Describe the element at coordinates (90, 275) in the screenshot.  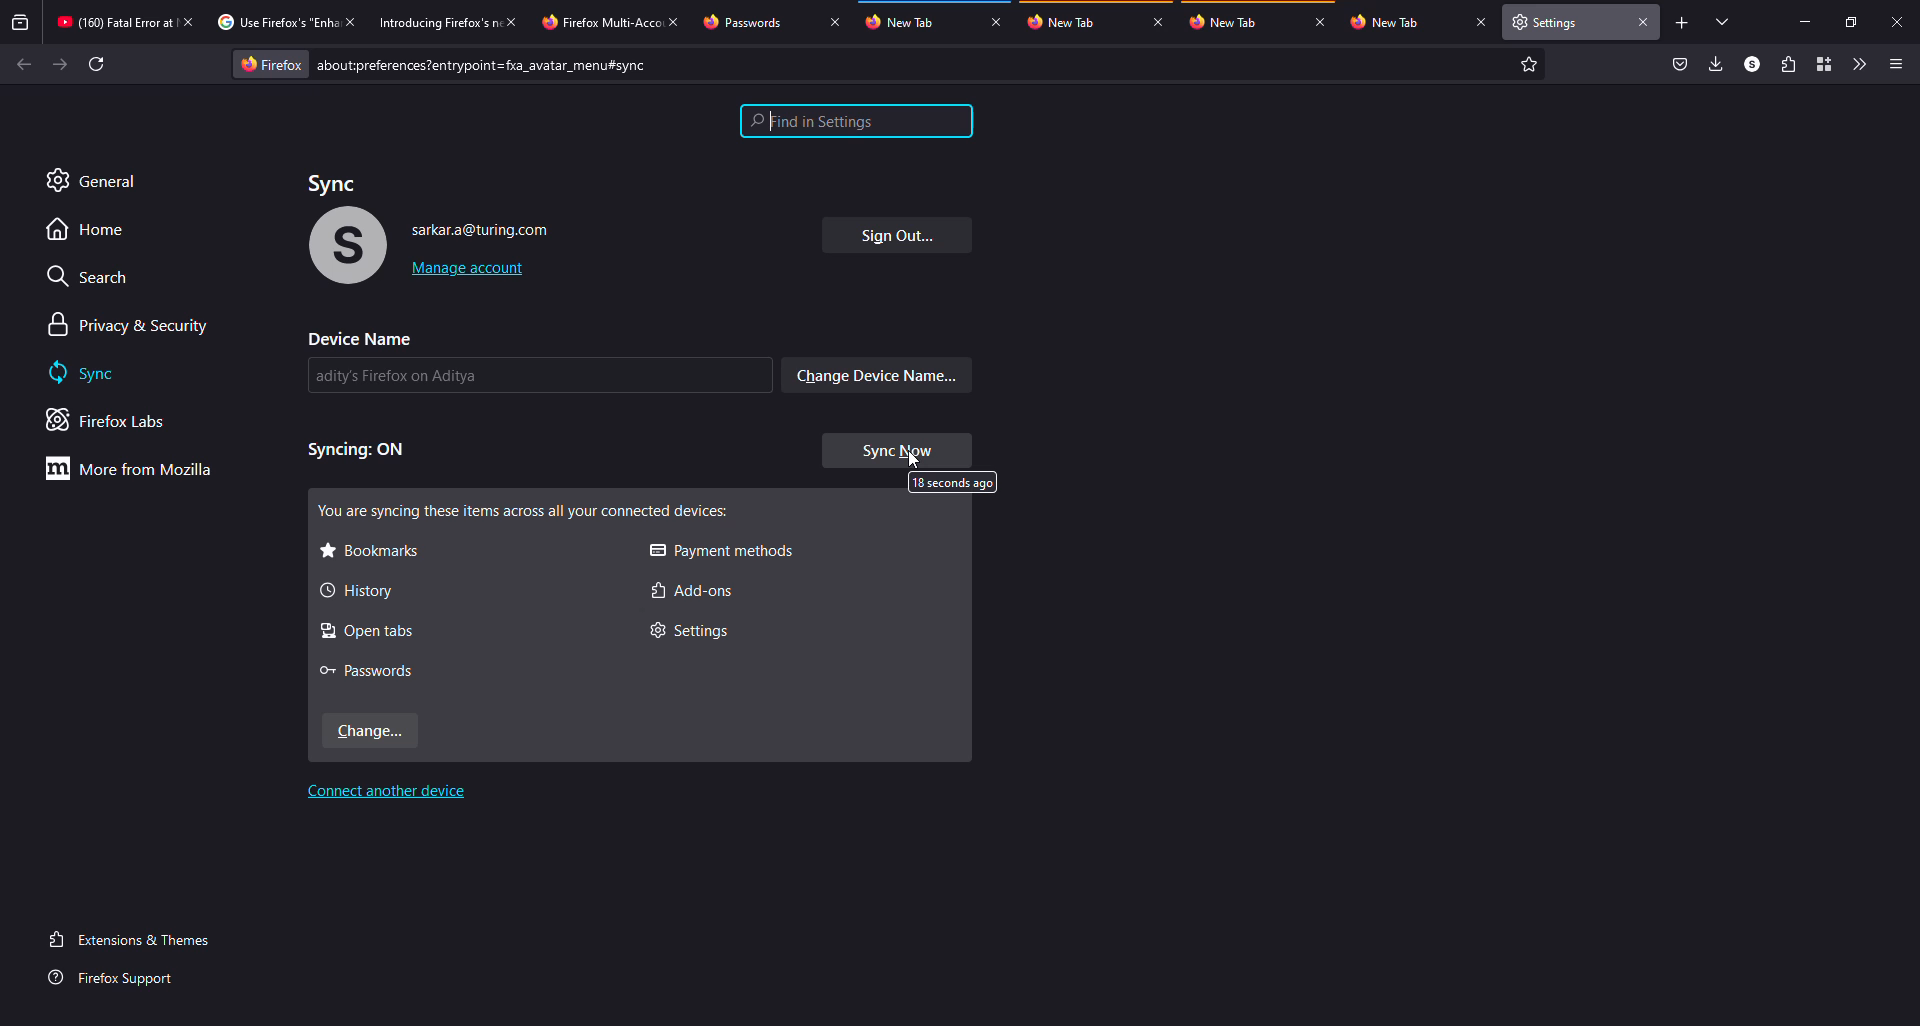
I see `search` at that location.